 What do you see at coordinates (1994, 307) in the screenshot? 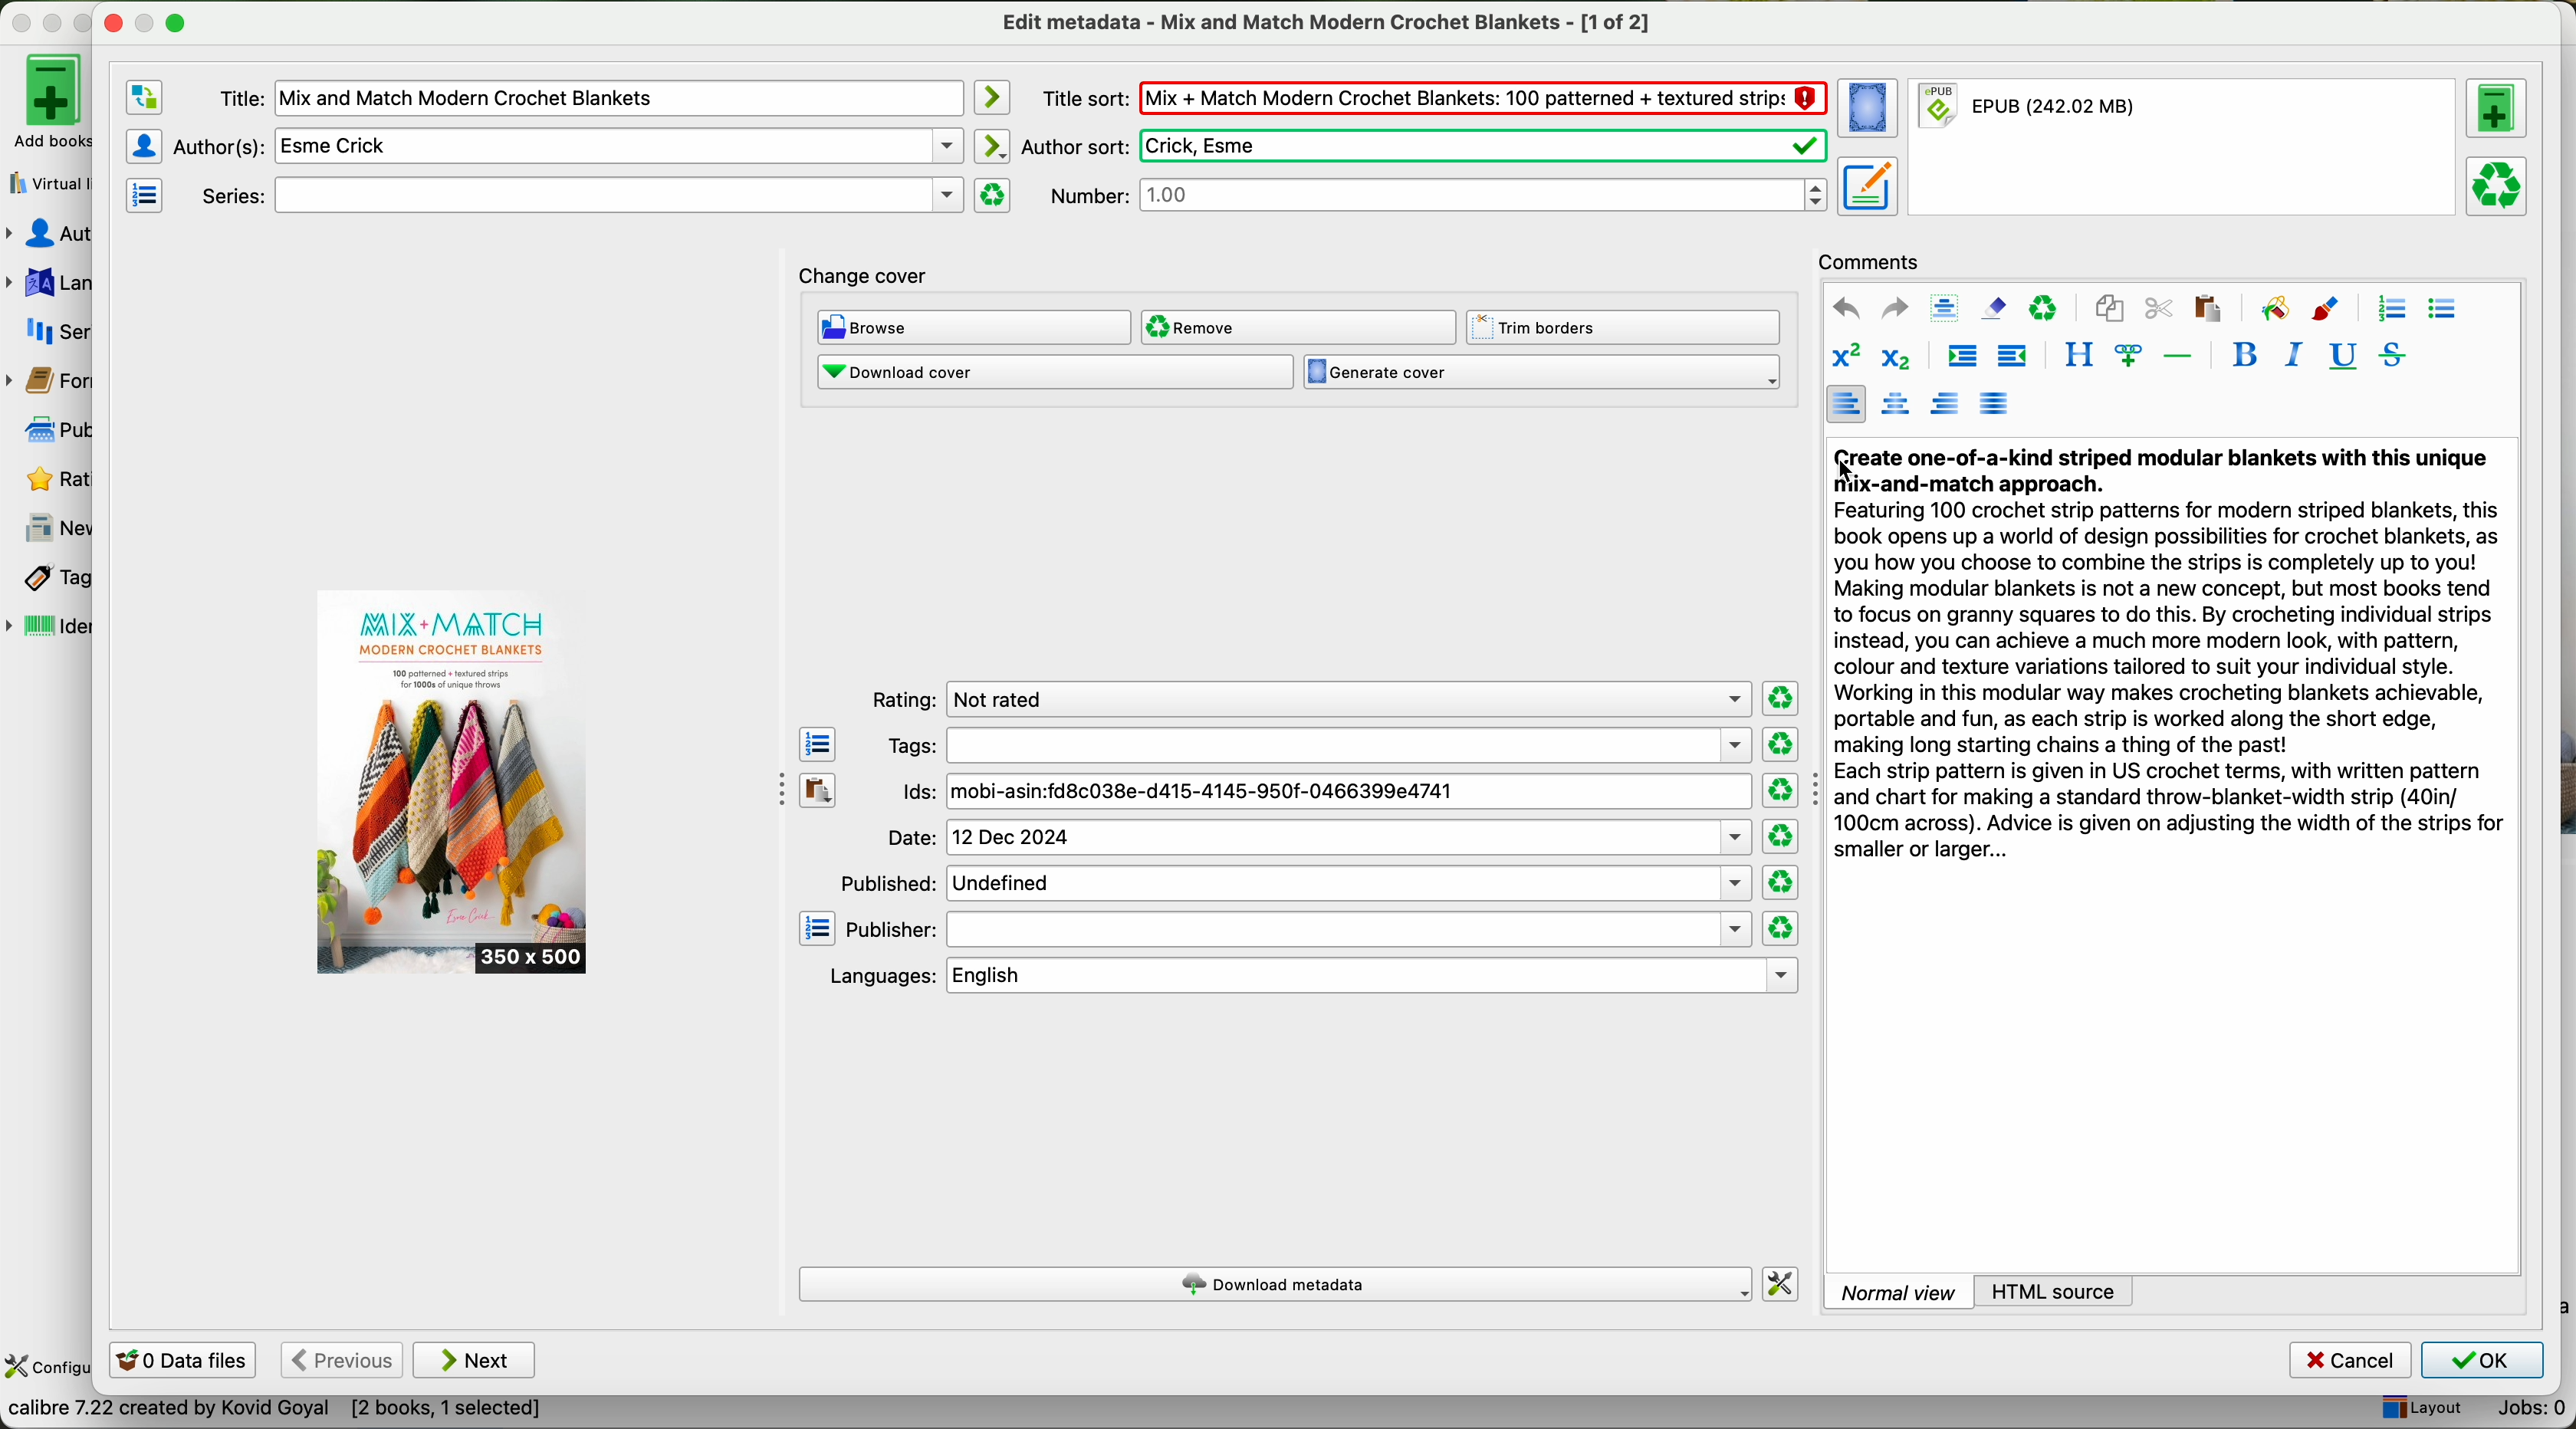
I see `remove formatting` at bounding box center [1994, 307].